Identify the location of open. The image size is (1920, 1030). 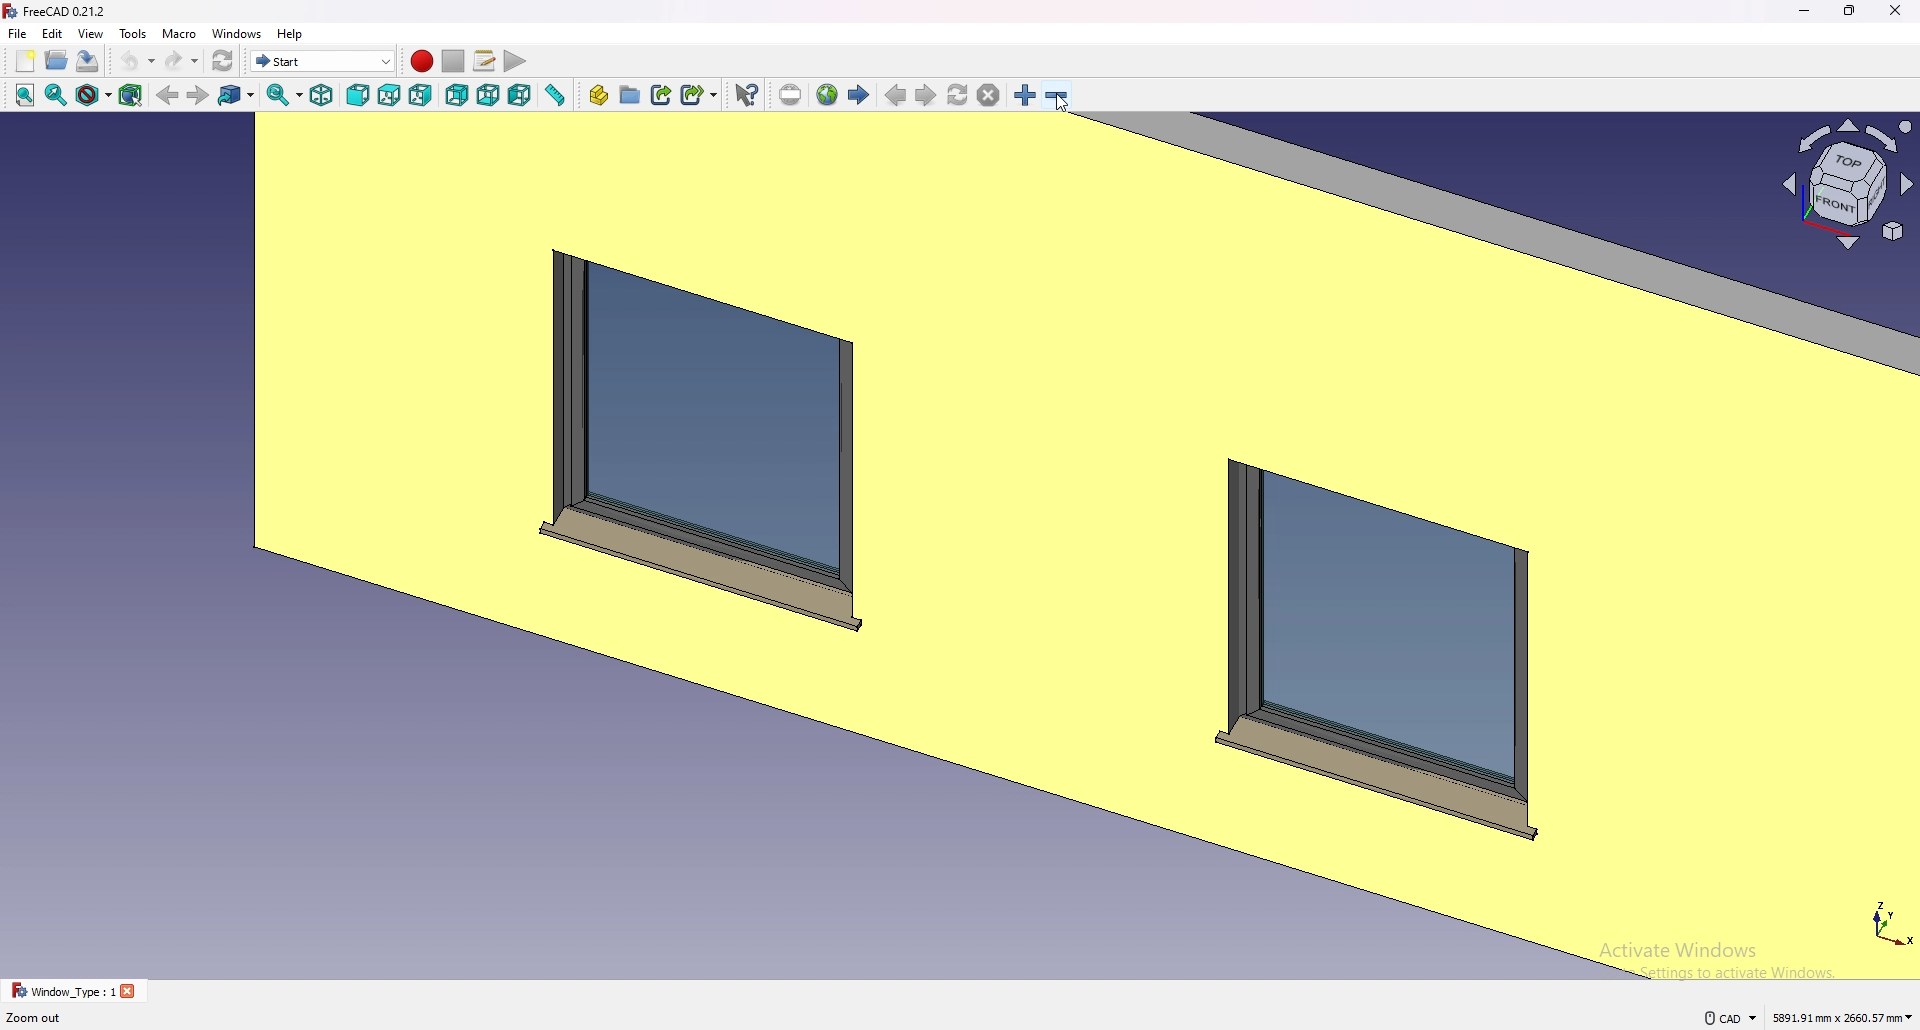
(56, 61).